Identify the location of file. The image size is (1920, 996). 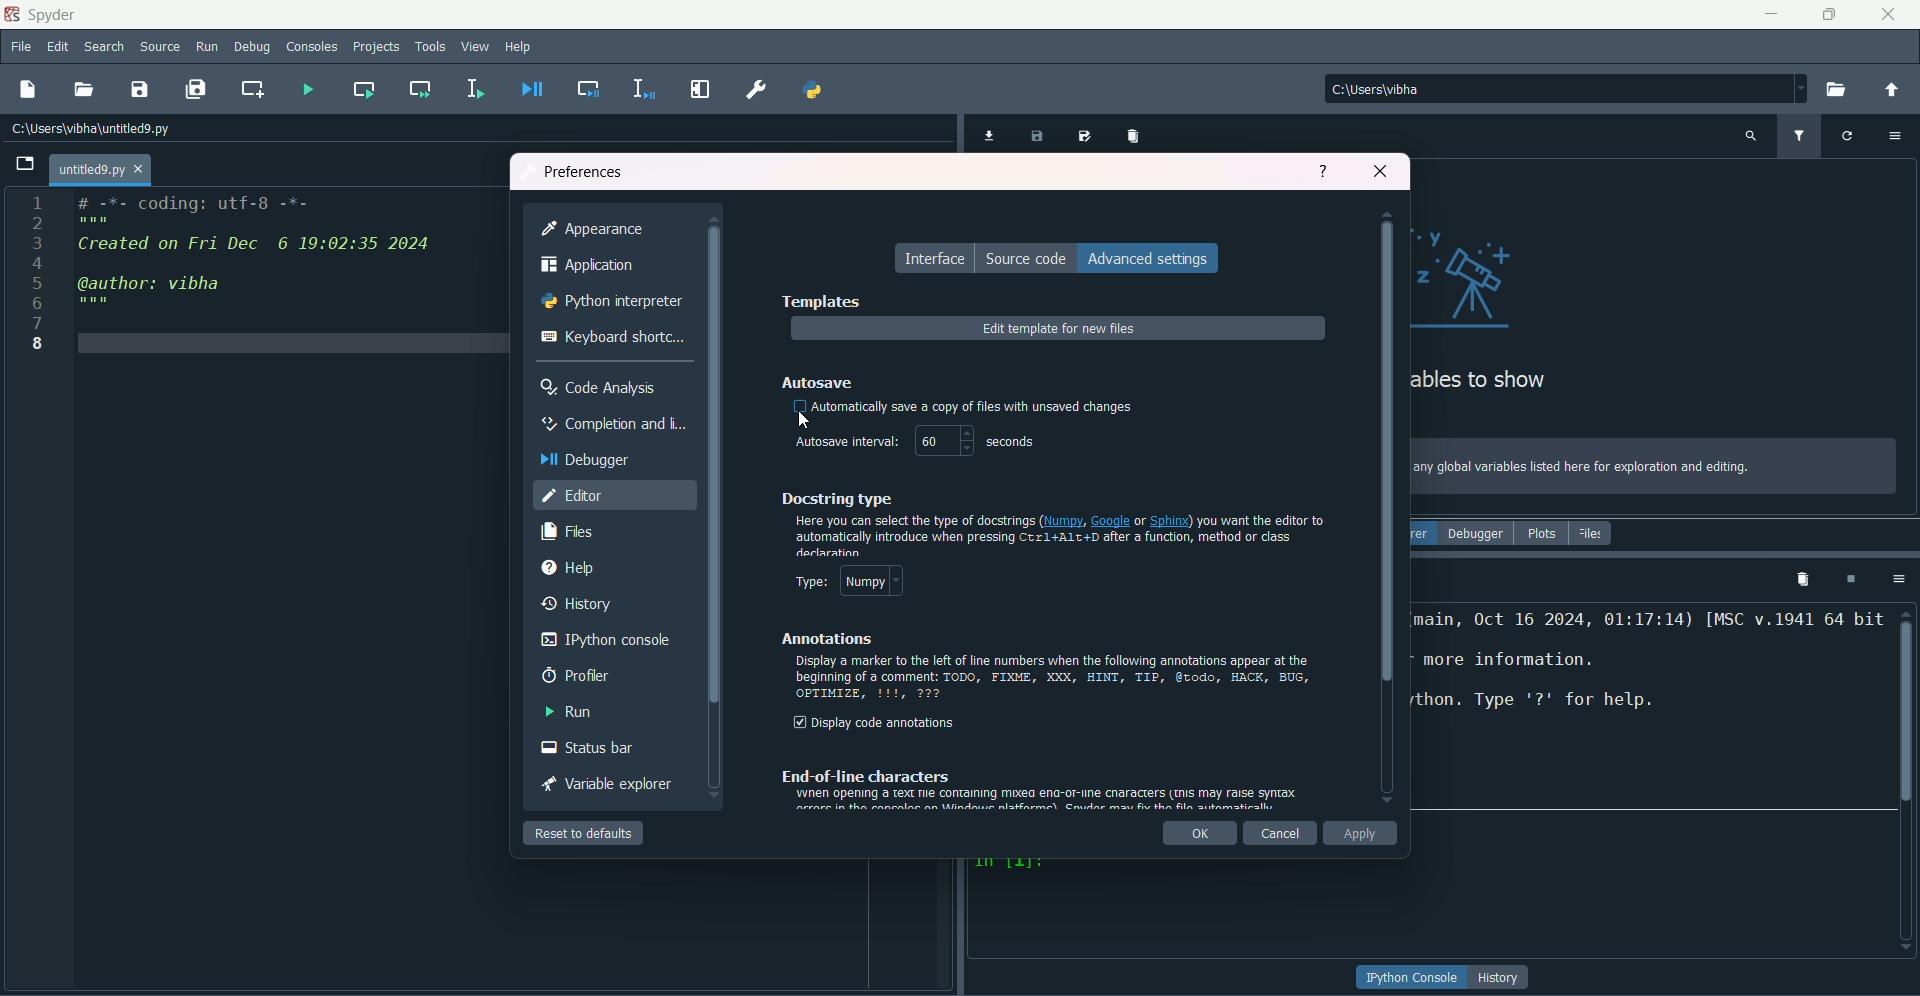
(22, 48).